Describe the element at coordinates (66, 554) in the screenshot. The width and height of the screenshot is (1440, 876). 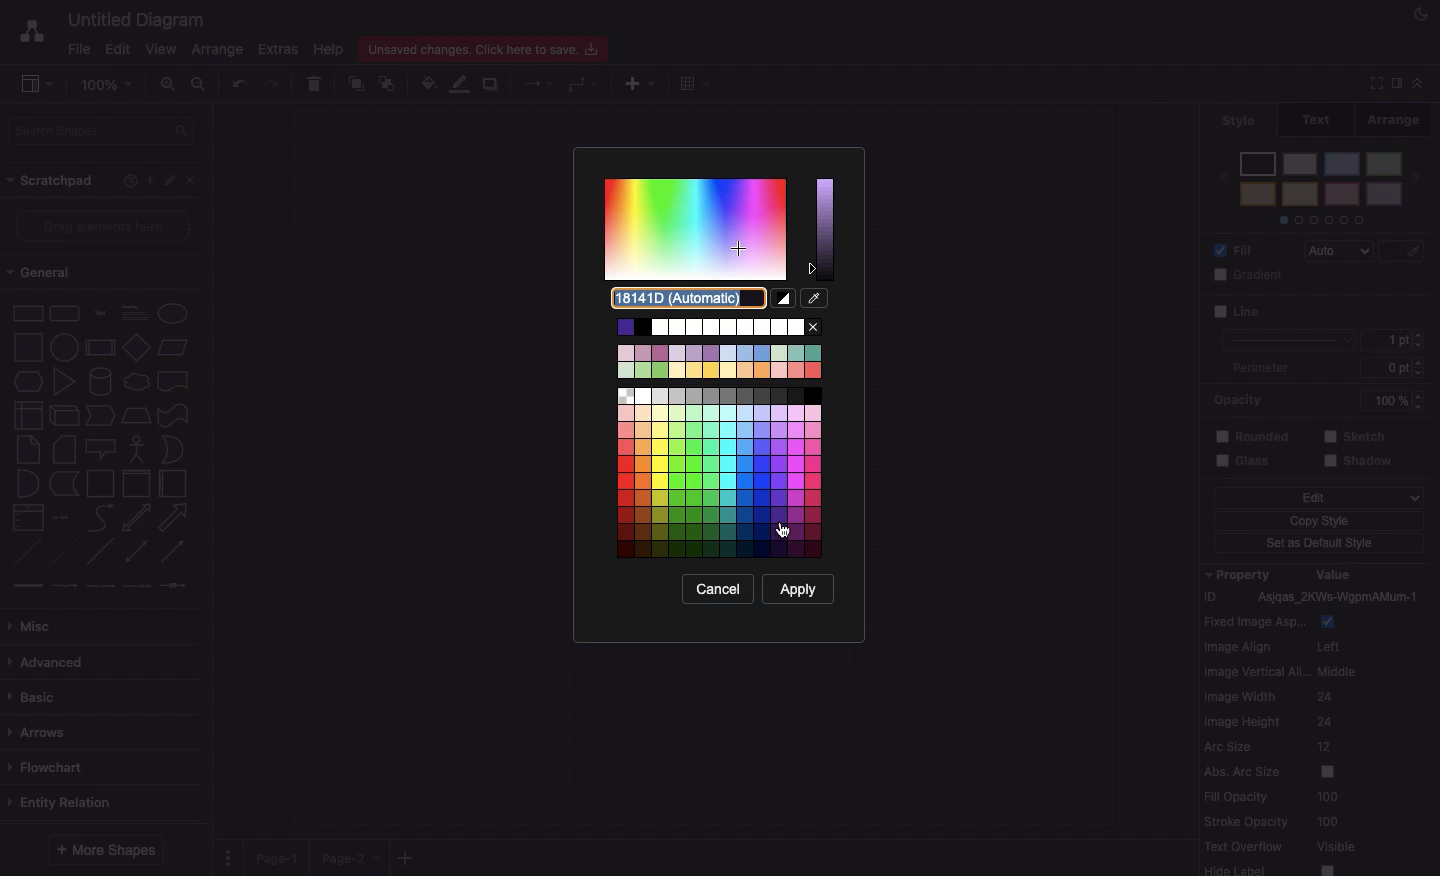
I see `dotted line` at that location.